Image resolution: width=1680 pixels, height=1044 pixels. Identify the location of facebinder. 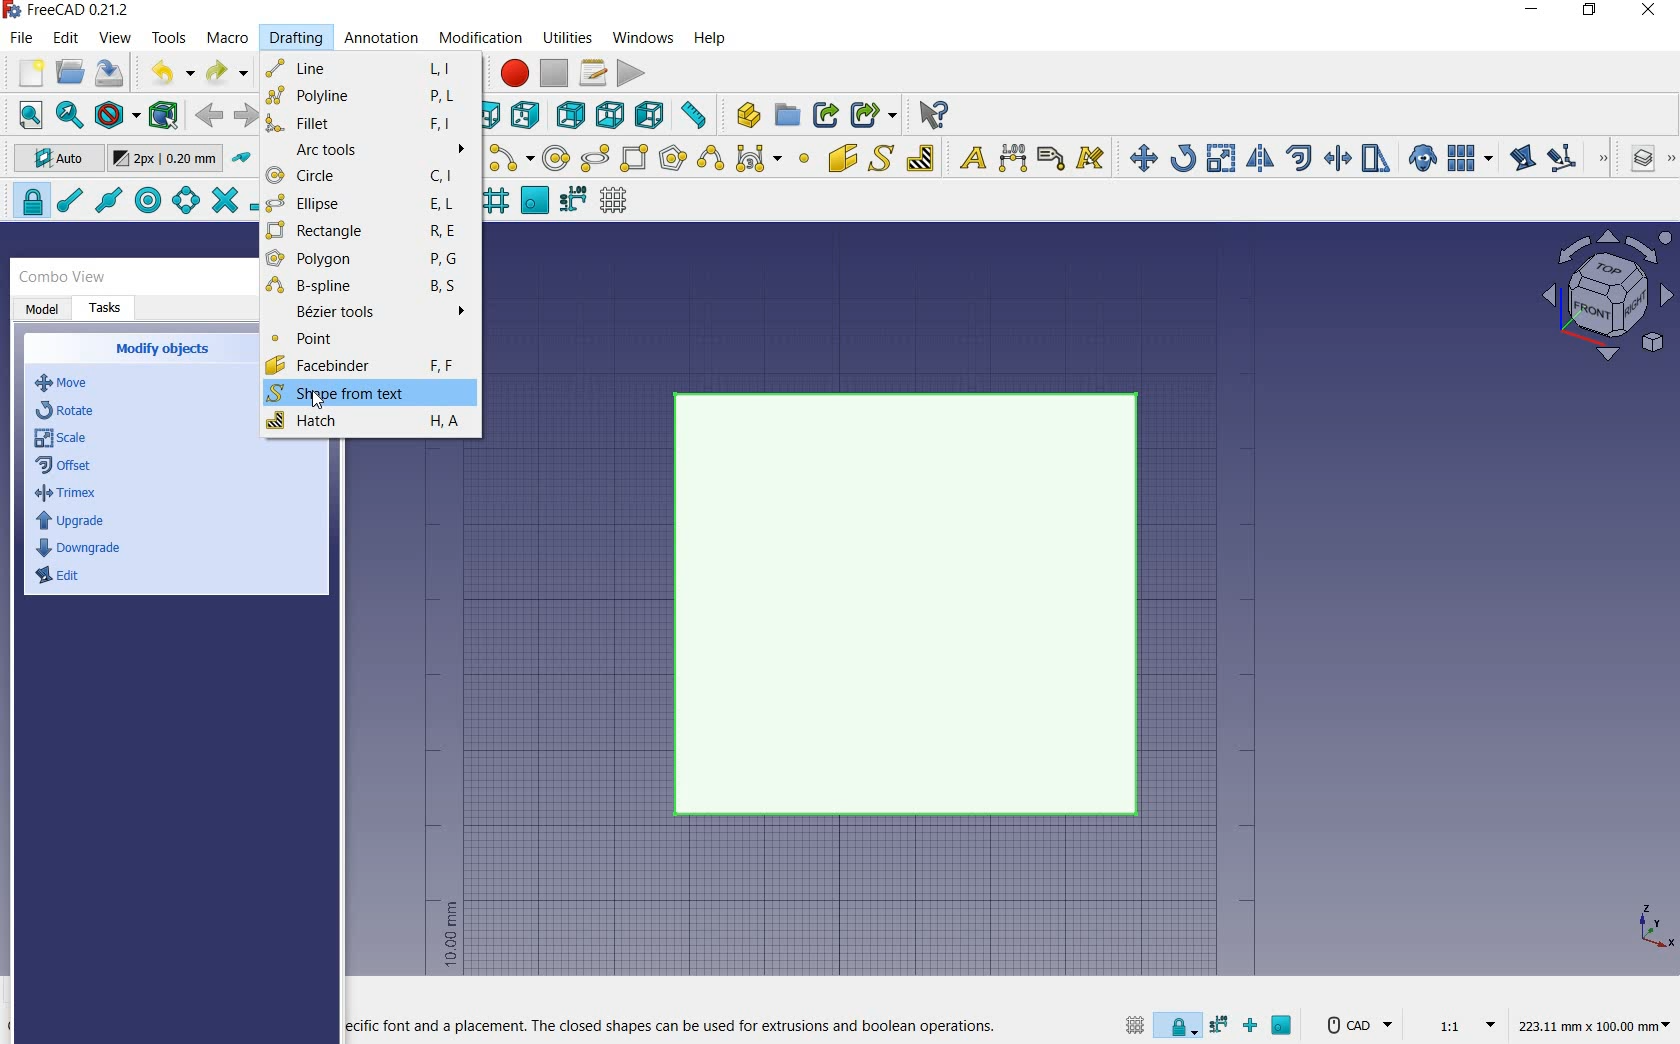
(361, 367).